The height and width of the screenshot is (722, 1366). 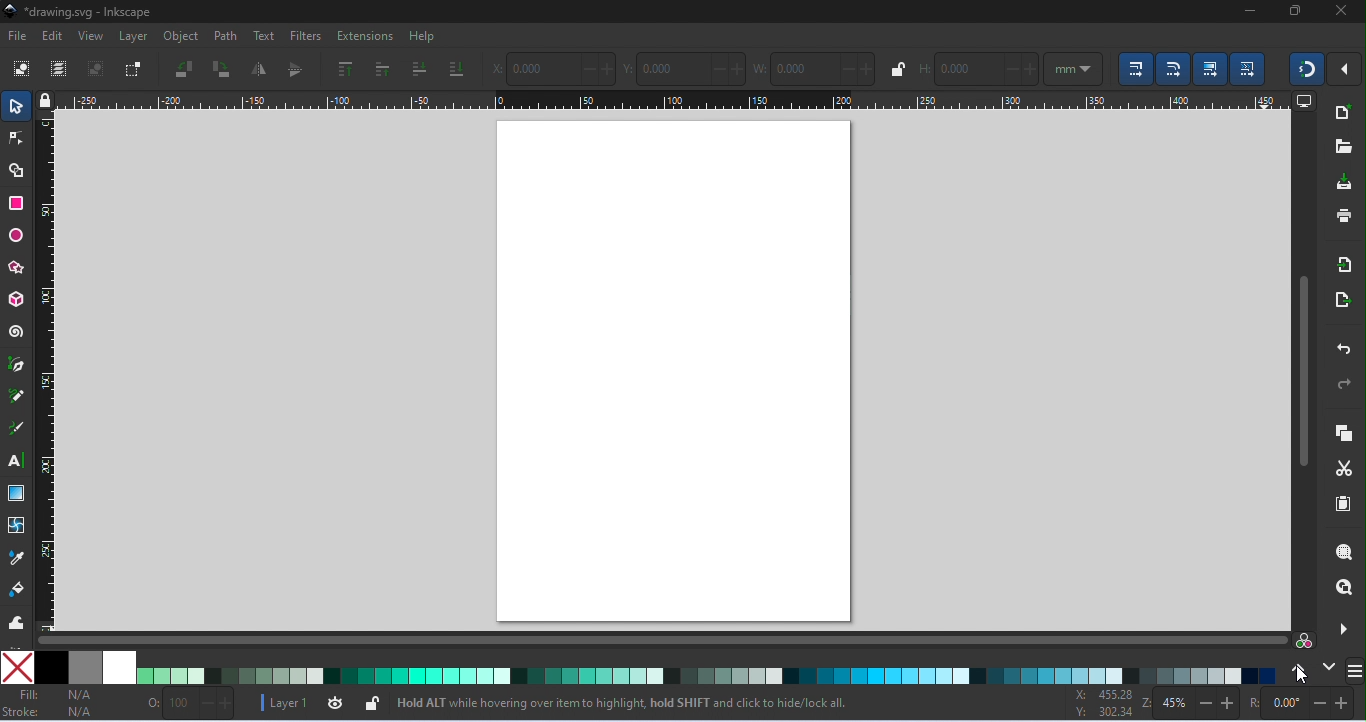 I want to click on drawing.svg - inkscape, so click(x=79, y=12).